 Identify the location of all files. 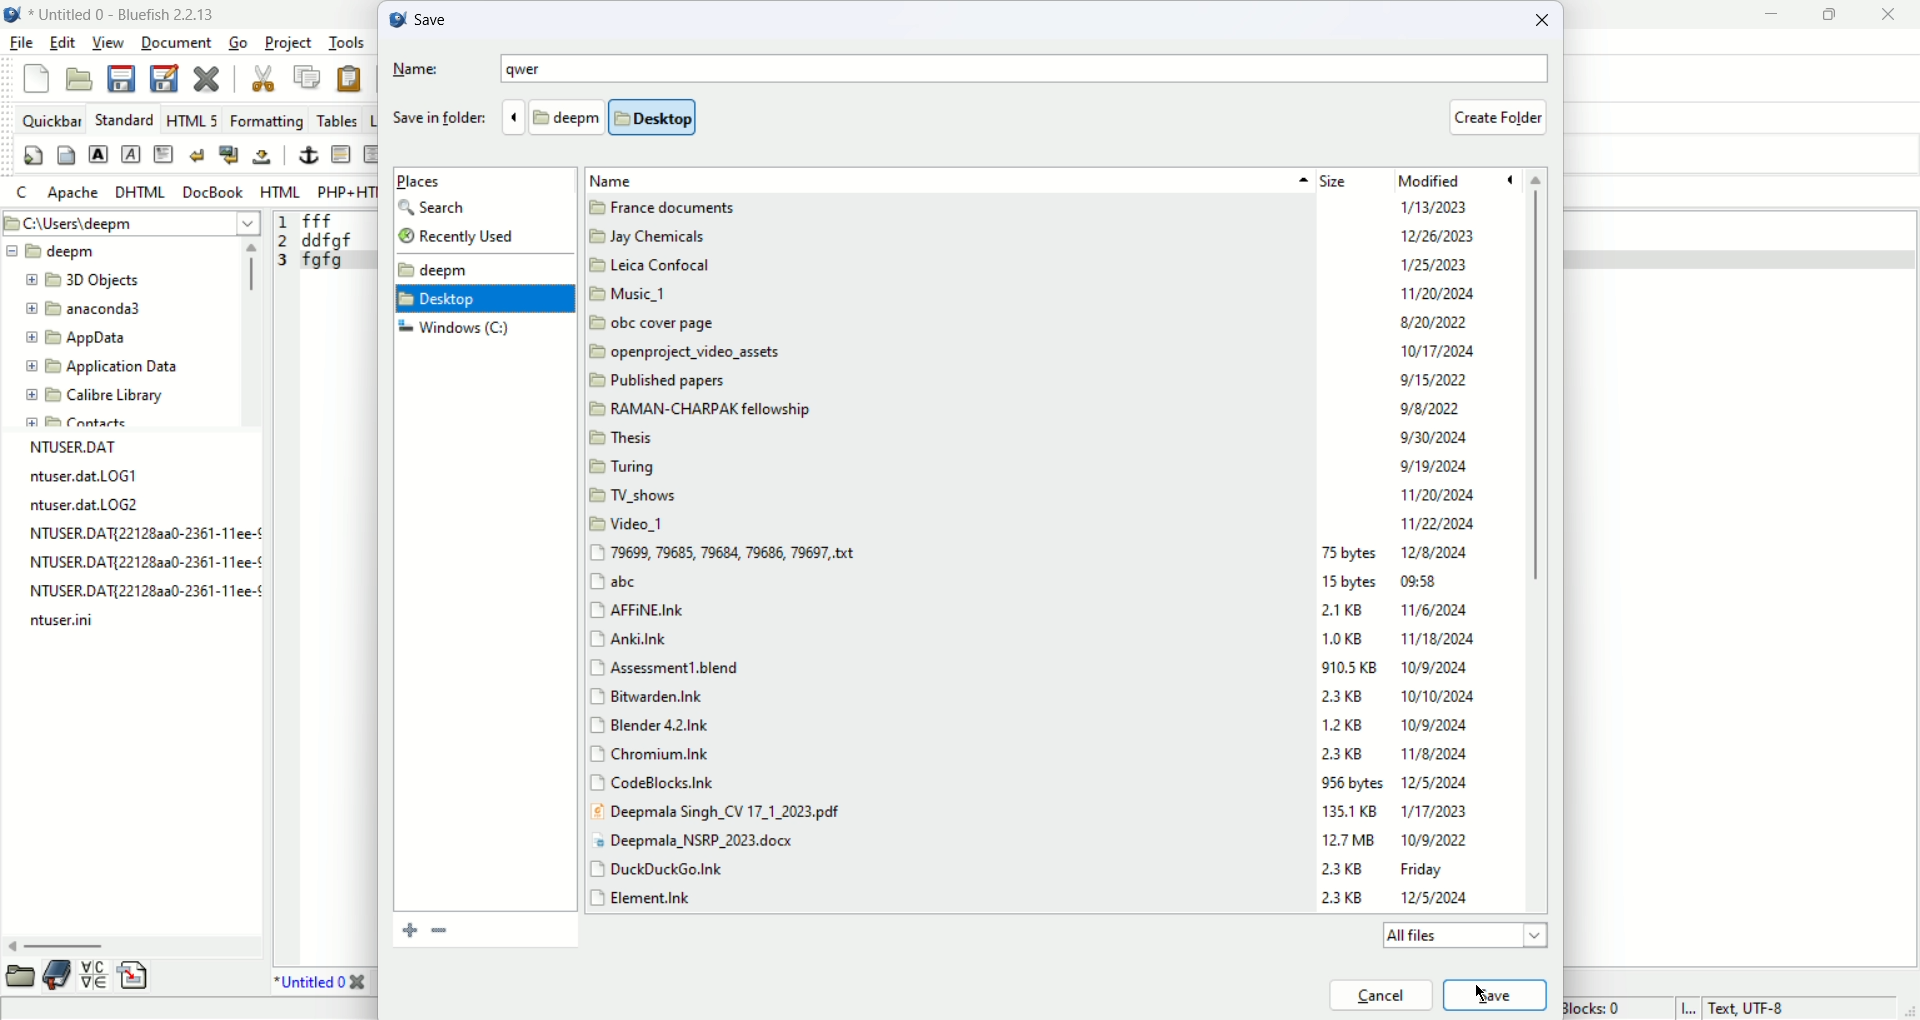
(1460, 935).